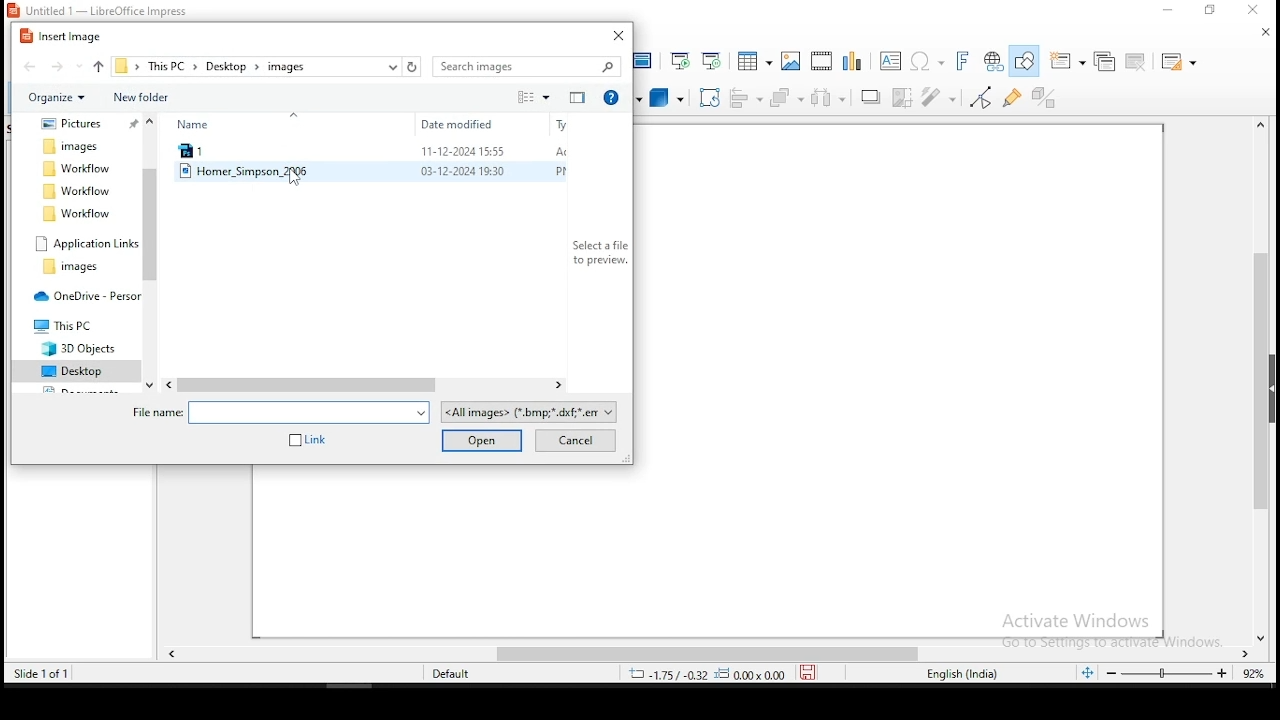 The image size is (1280, 720). Describe the element at coordinates (1247, 655) in the screenshot. I see `scroll right` at that location.